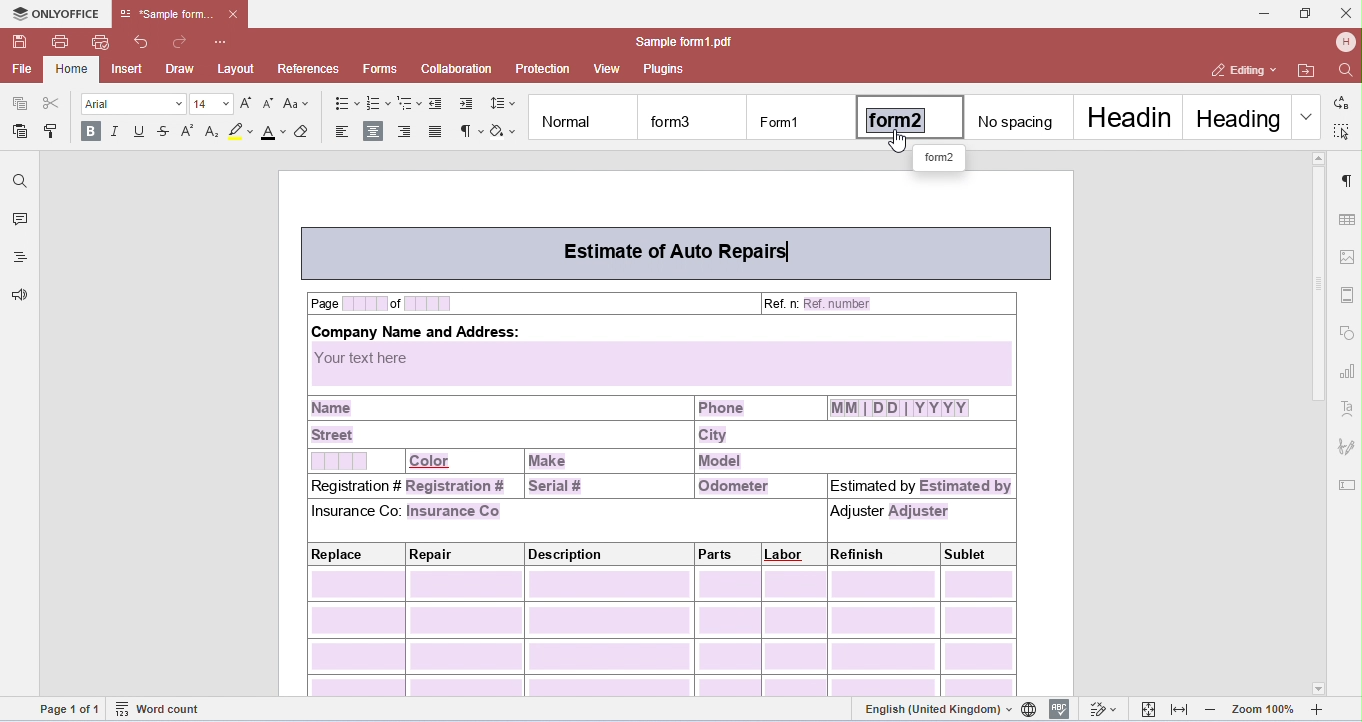  What do you see at coordinates (801, 118) in the screenshot?
I see `form1` at bounding box center [801, 118].